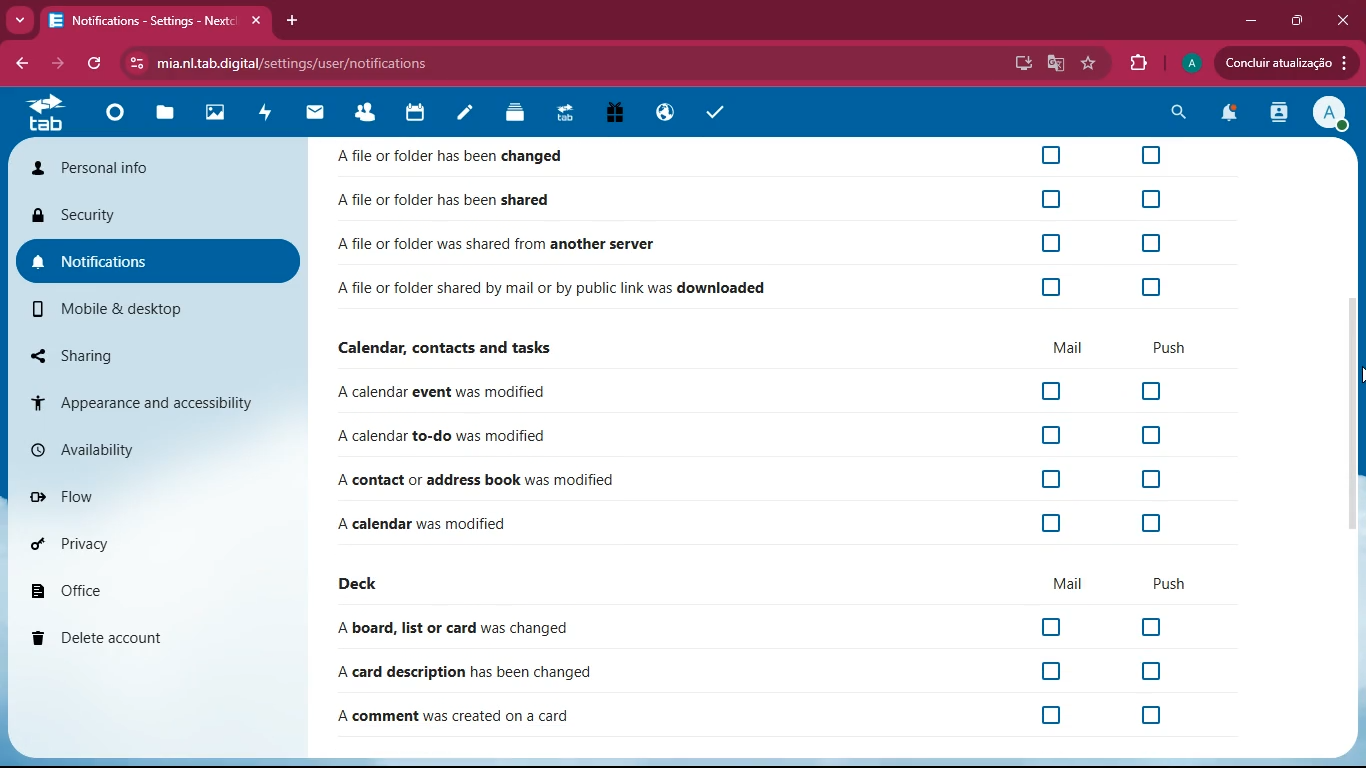  What do you see at coordinates (1156, 628) in the screenshot?
I see `off` at bounding box center [1156, 628].